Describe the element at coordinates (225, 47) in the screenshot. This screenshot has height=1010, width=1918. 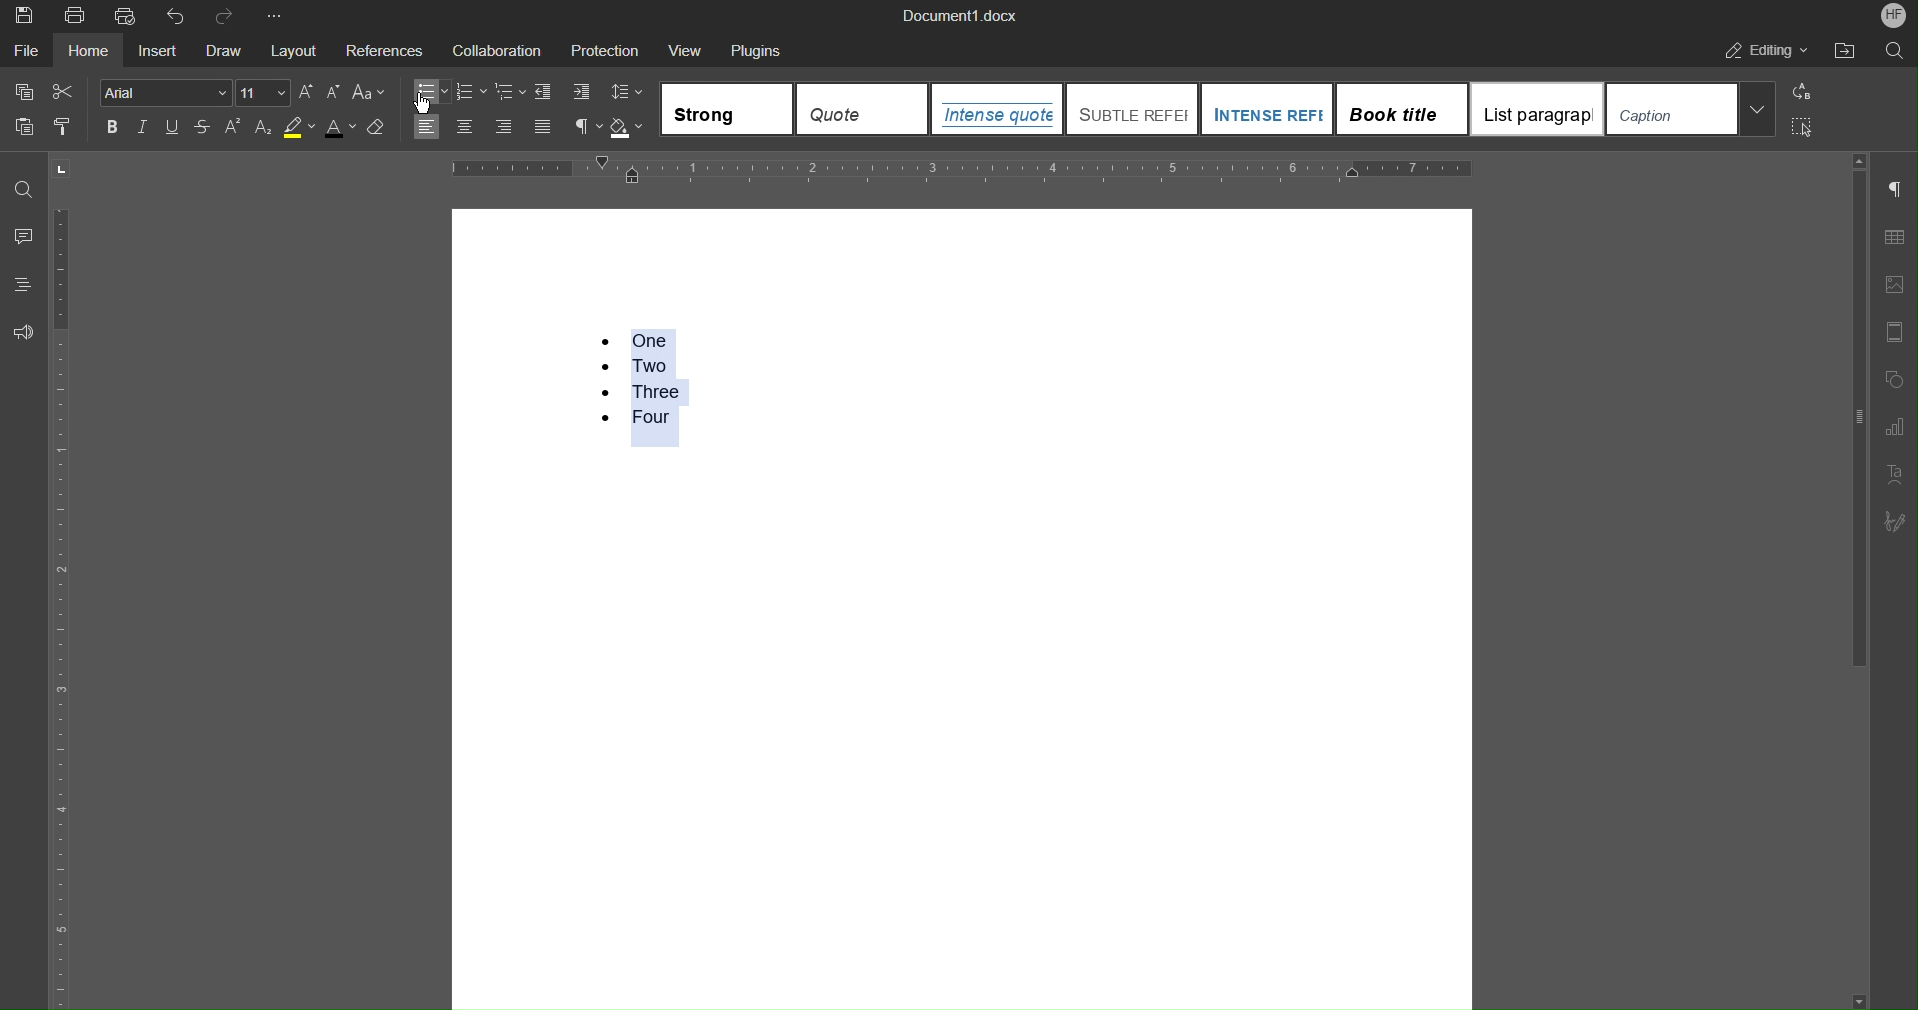
I see `Draw` at that location.